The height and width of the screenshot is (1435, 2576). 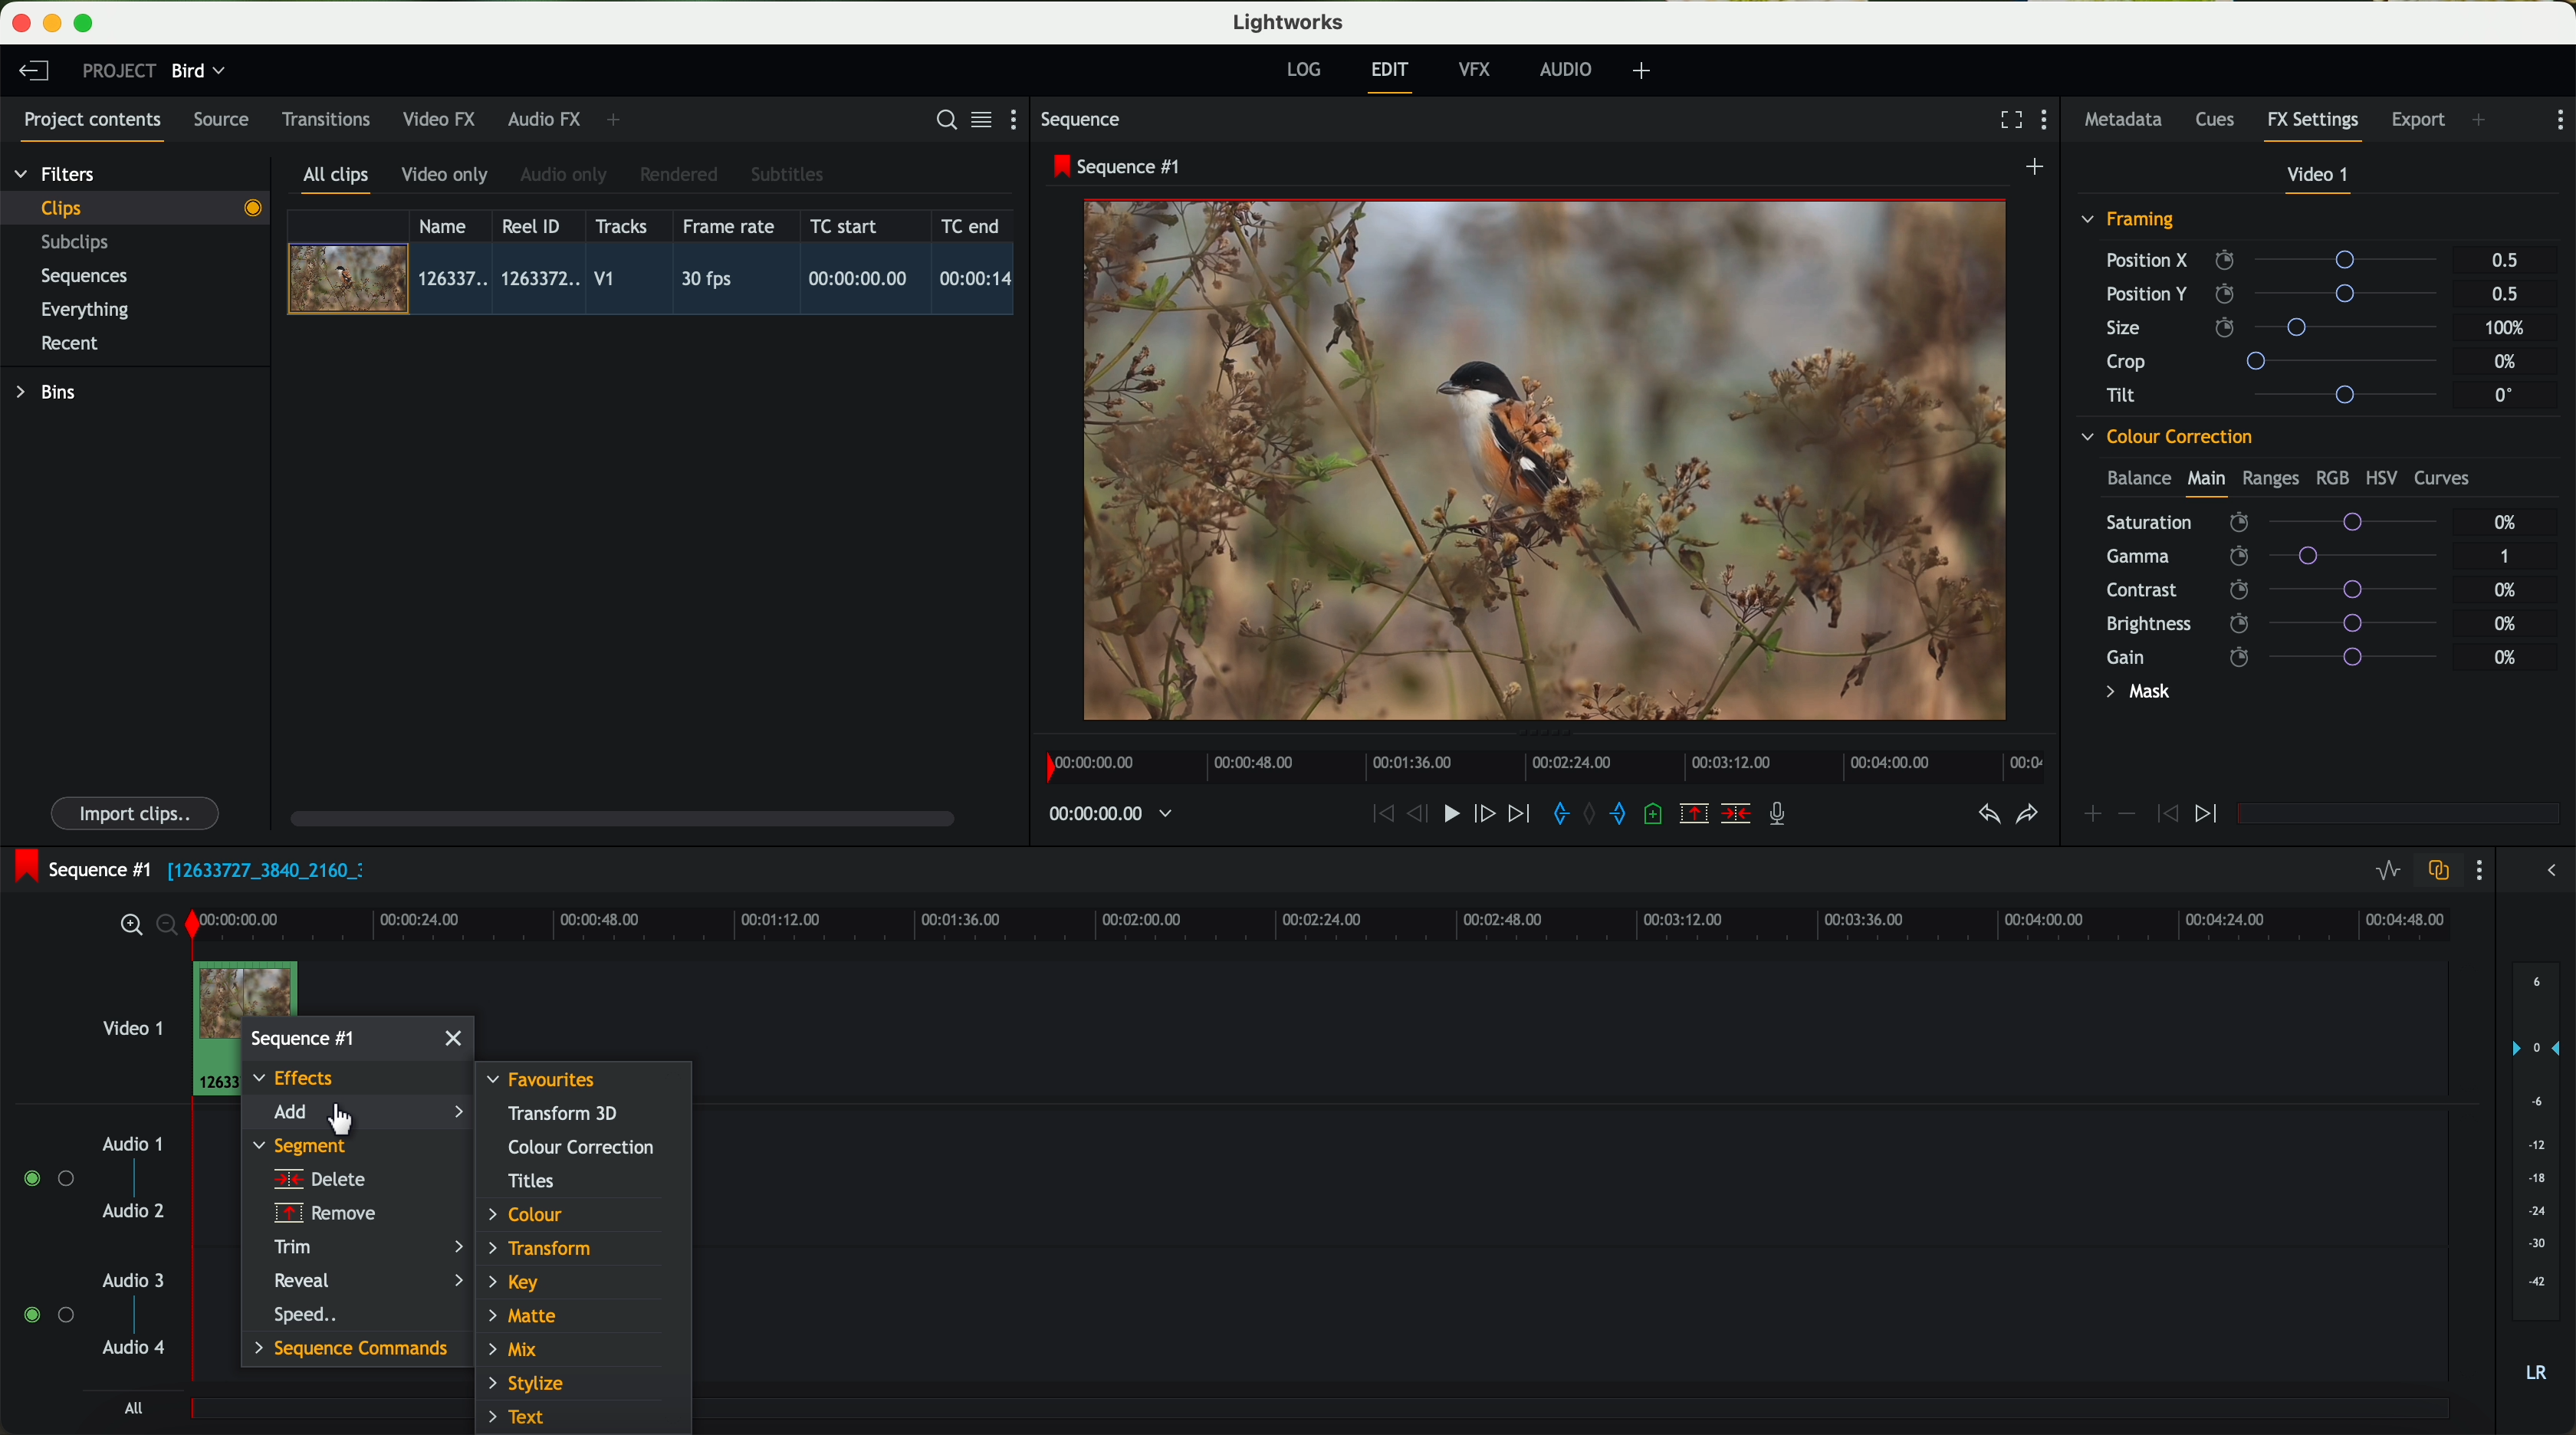 I want to click on show settings menu, so click(x=2477, y=870).